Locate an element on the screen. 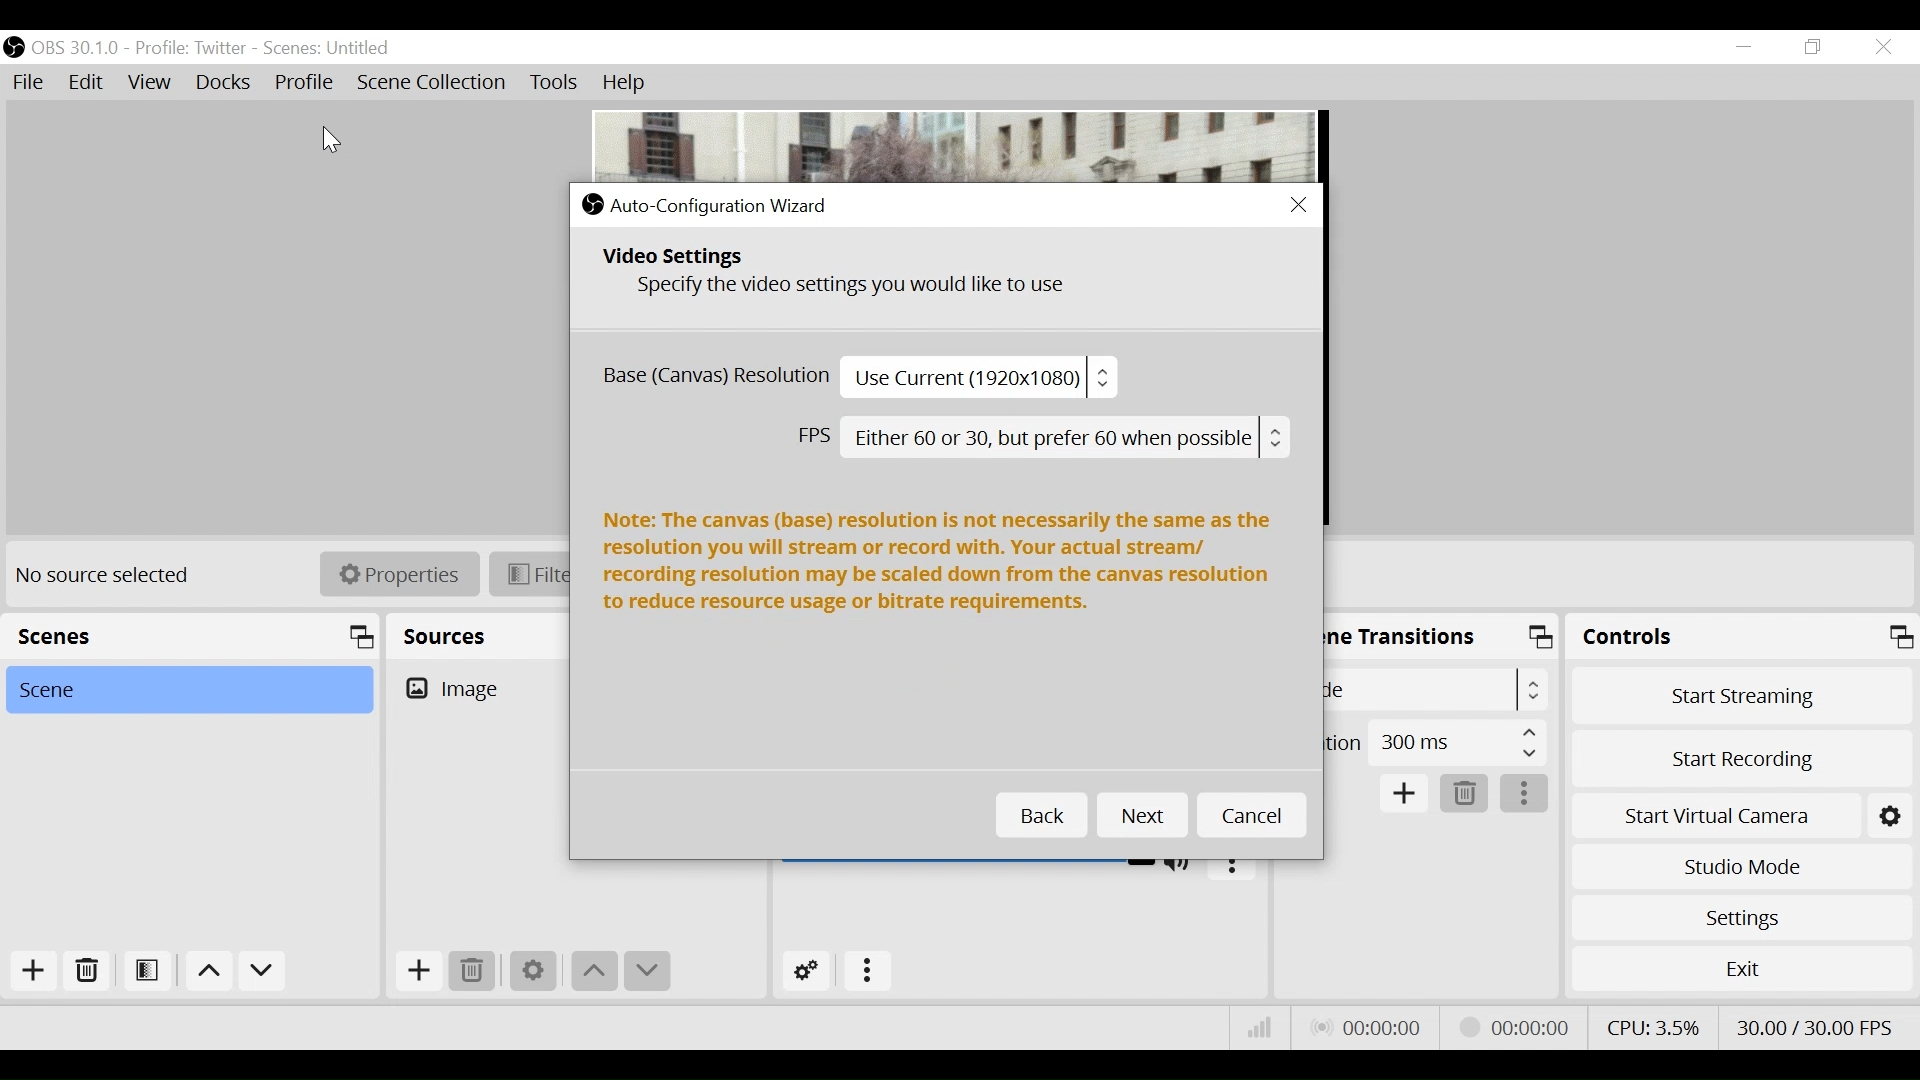 This screenshot has width=1920, height=1080. Add is located at coordinates (417, 971).